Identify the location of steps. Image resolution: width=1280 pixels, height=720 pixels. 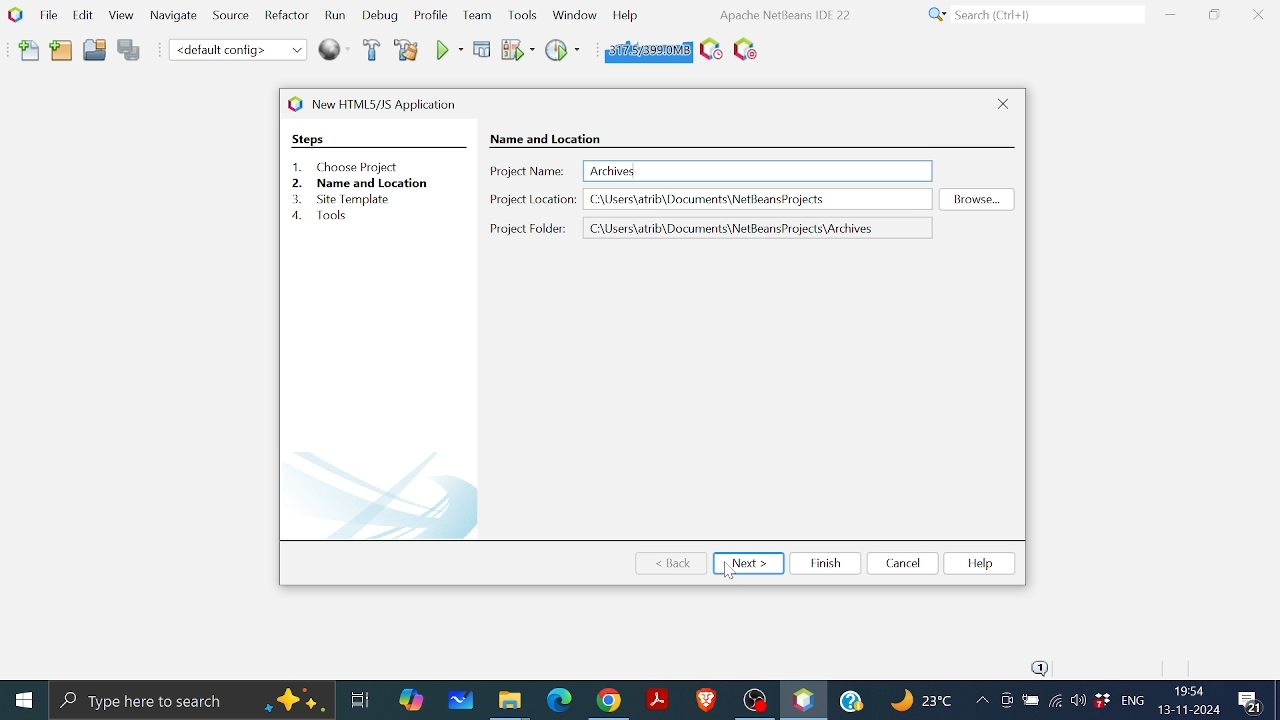
(308, 139).